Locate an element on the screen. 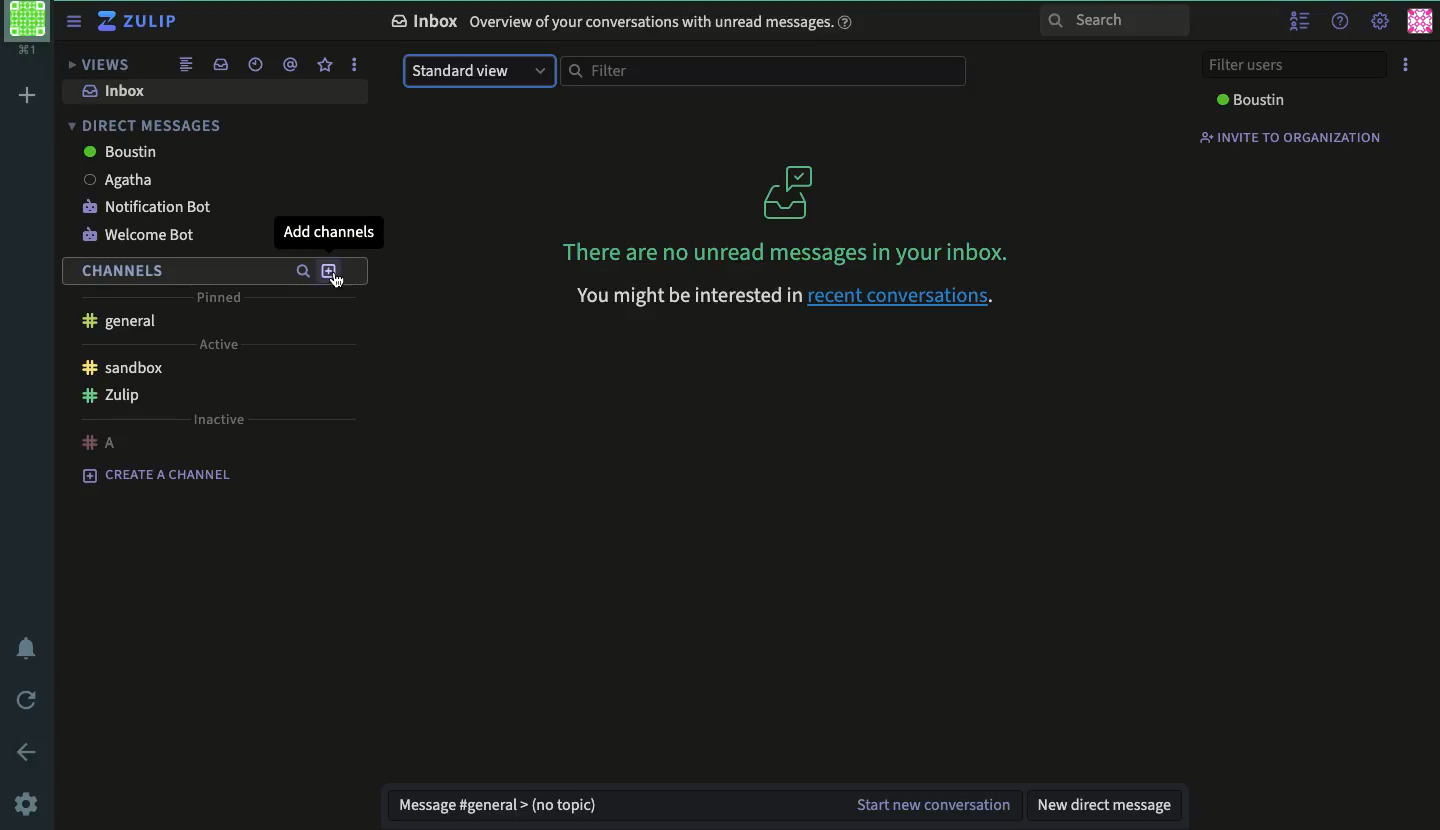  settings is located at coordinates (27, 803).